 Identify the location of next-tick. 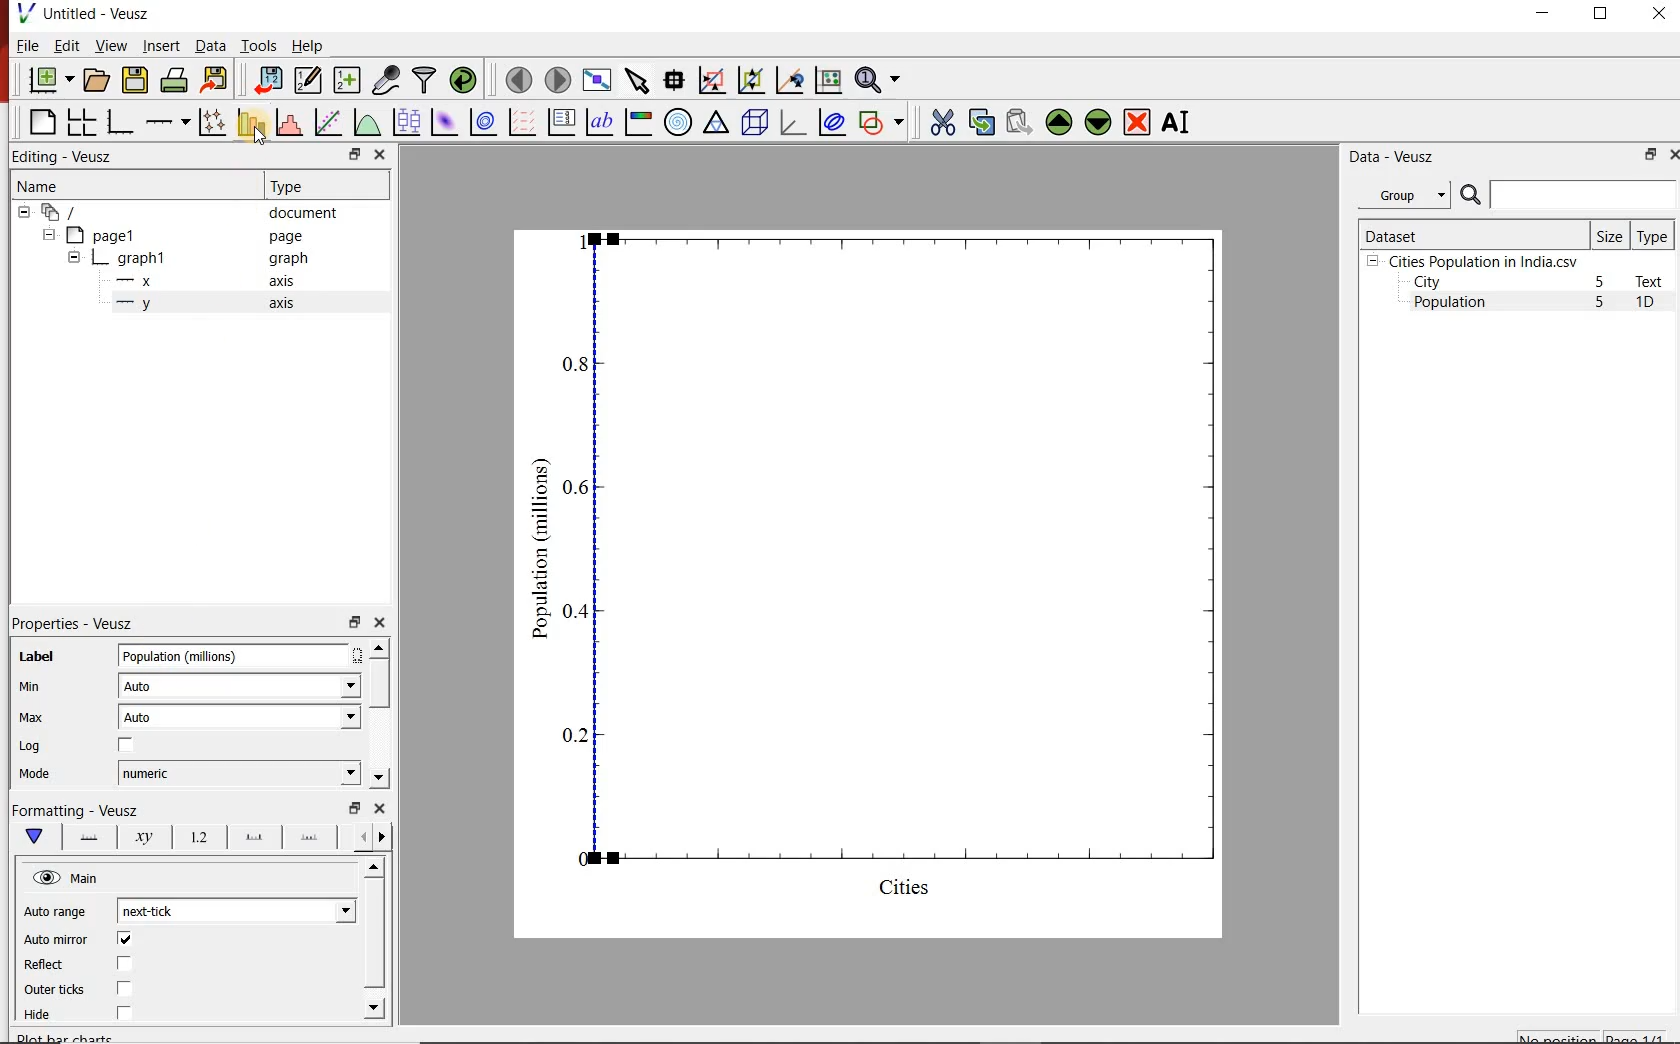
(235, 911).